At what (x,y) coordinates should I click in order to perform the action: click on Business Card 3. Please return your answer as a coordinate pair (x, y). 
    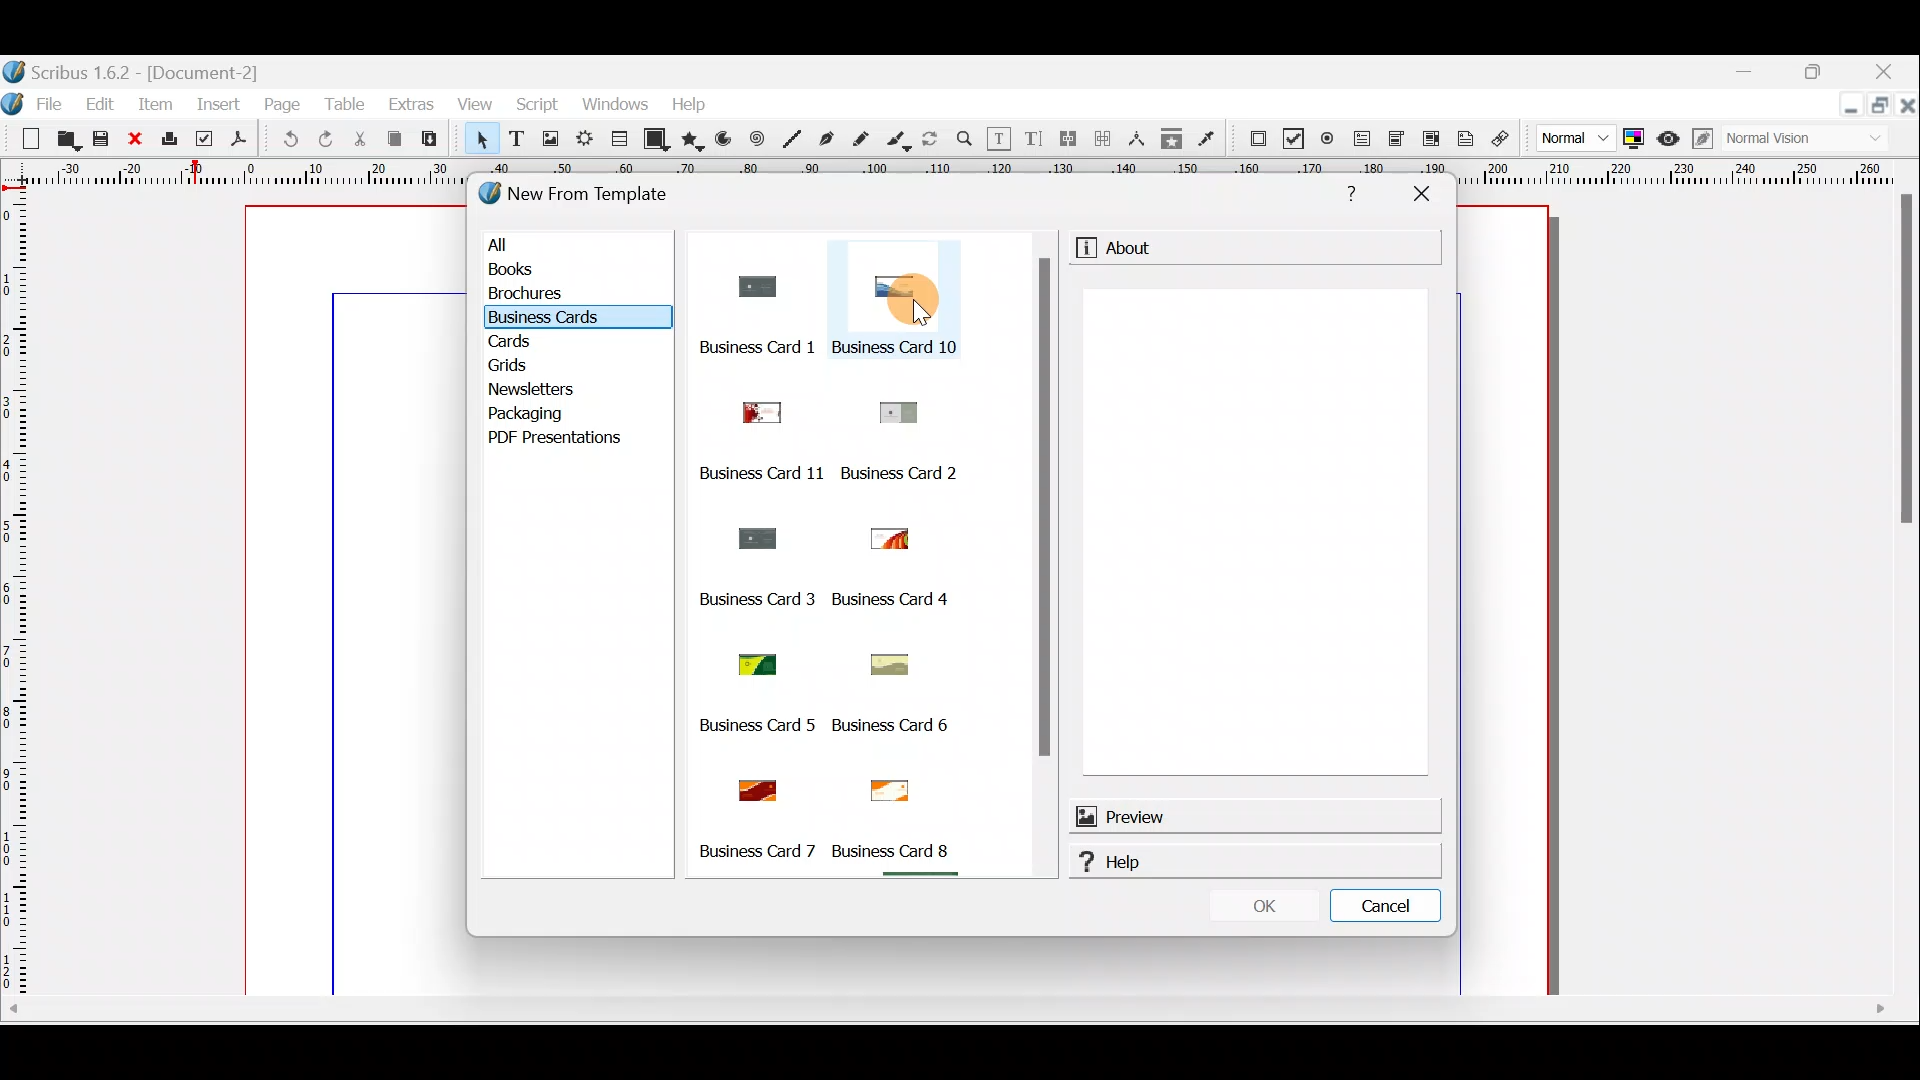
    Looking at the image, I should click on (754, 599).